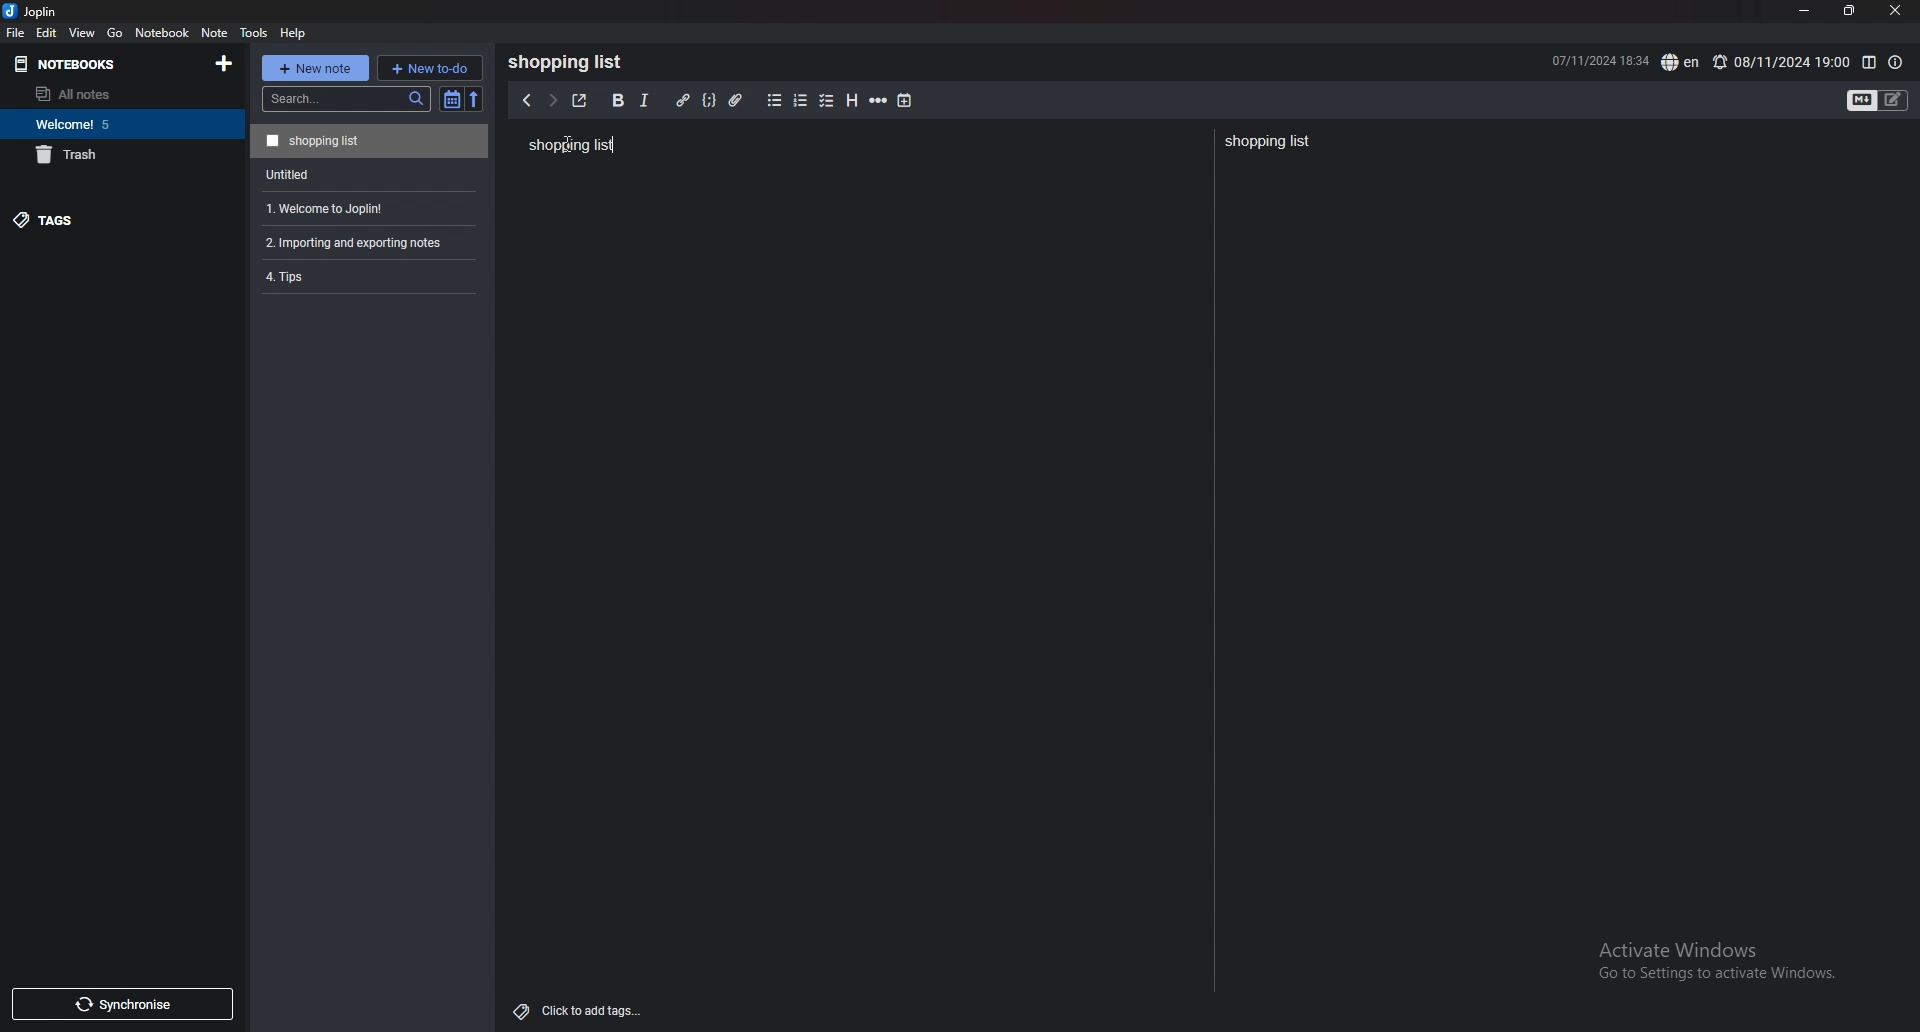 This screenshot has height=1032, width=1920. What do you see at coordinates (568, 143) in the screenshot?
I see `Cursor` at bounding box center [568, 143].